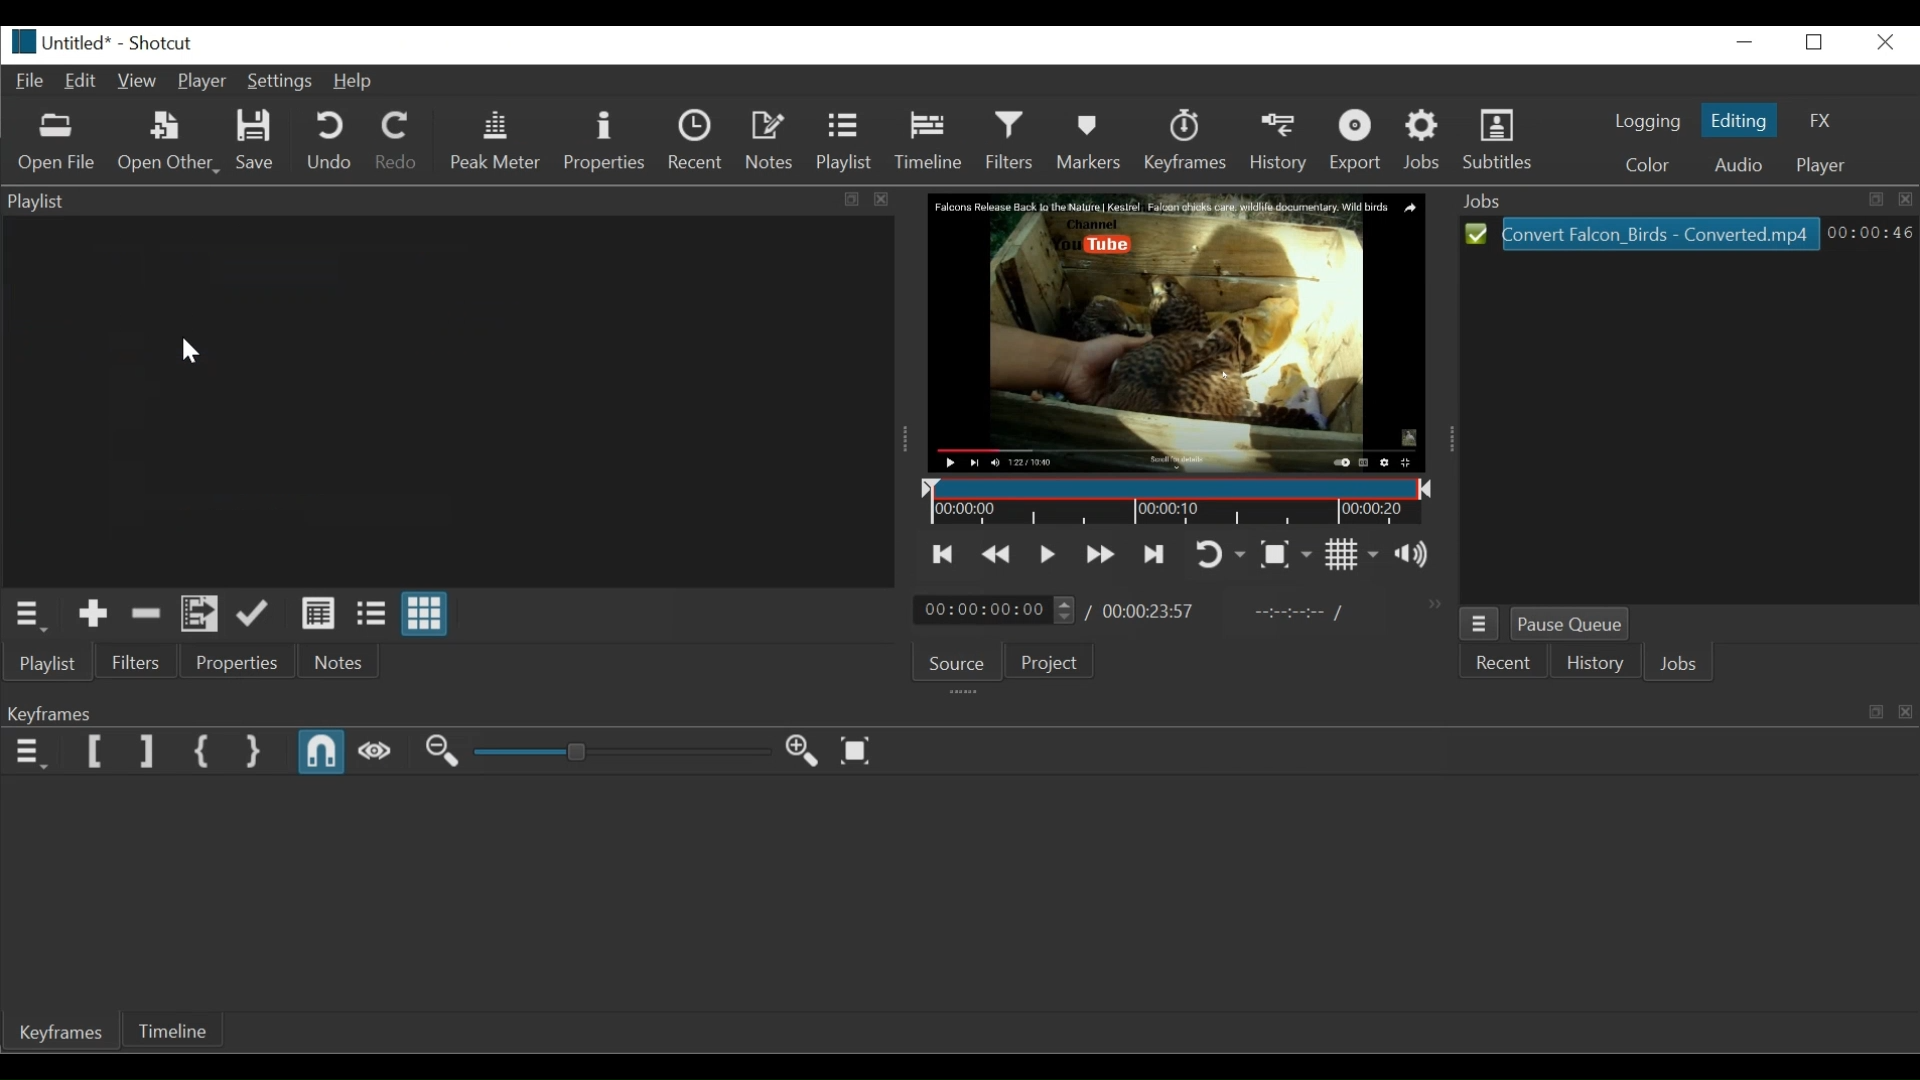 This screenshot has height=1080, width=1920. Describe the element at coordinates (1643, 233) in the screenshot. I see `Convert_Falcon_Birds -Coverted.mp4(File)` at that location.